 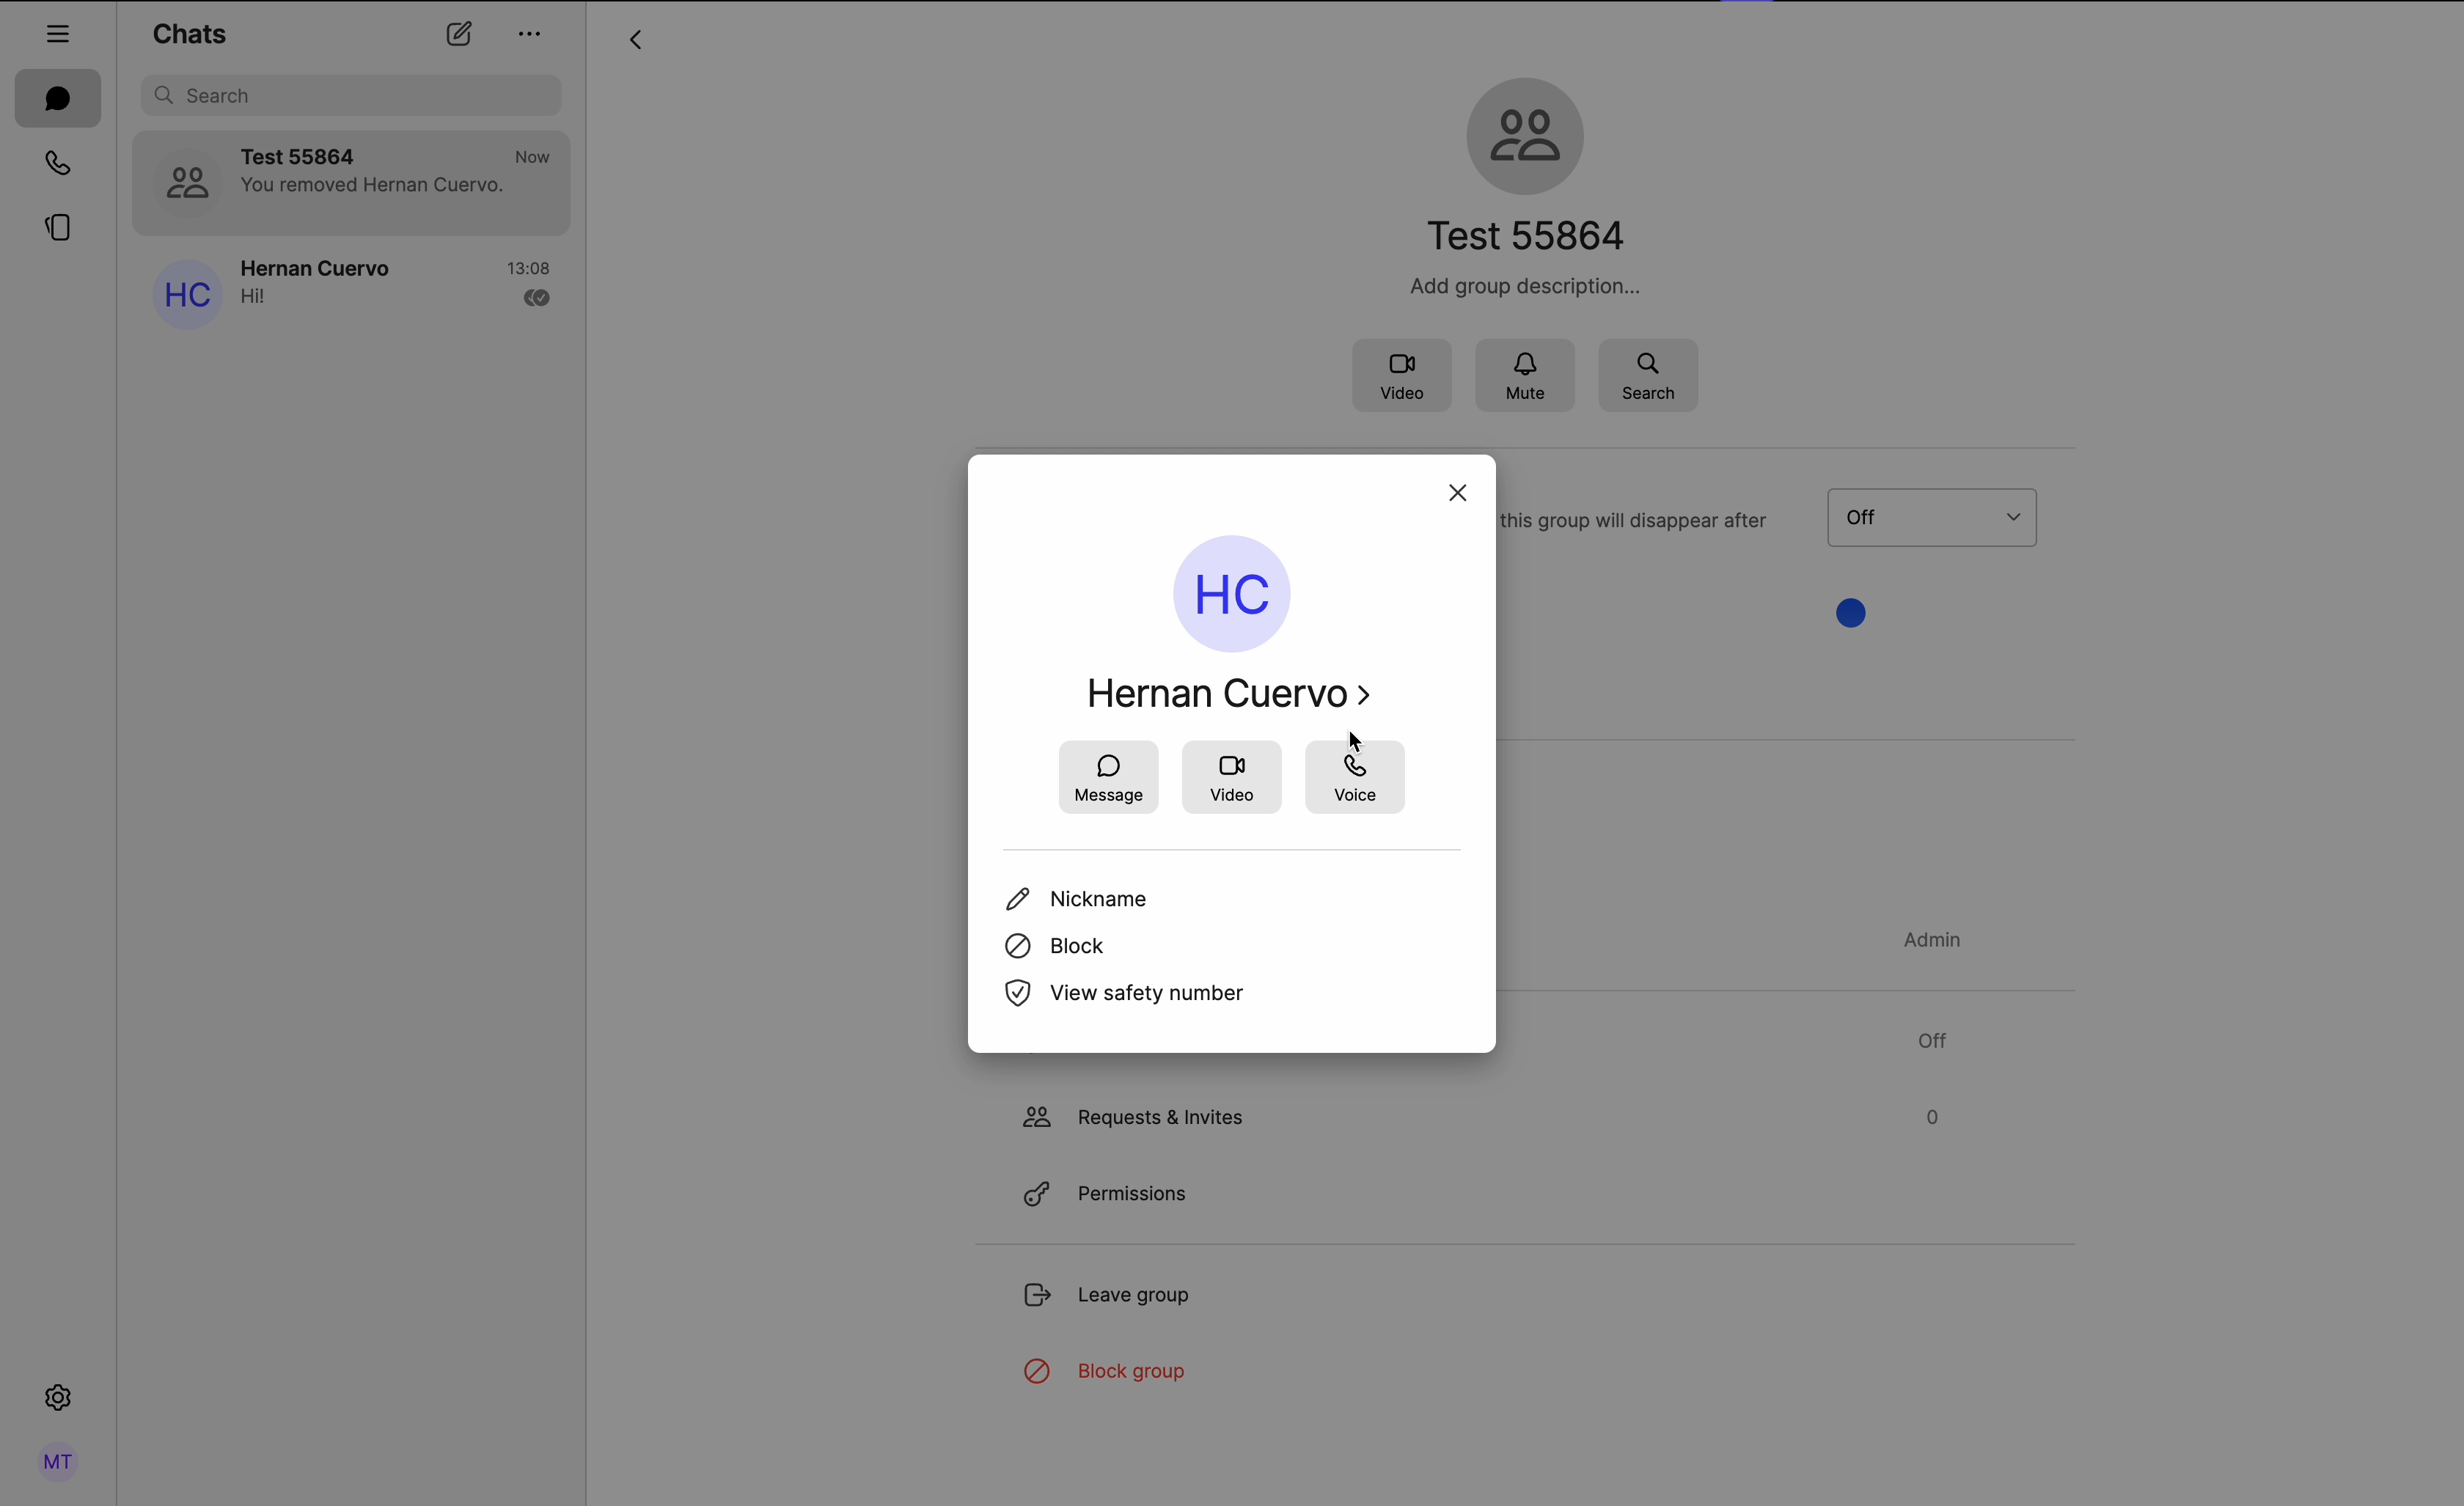 What do you see at coordinates (55, 1462) in the screenshot?
I see `profile` at bounding box center [55, 1462].